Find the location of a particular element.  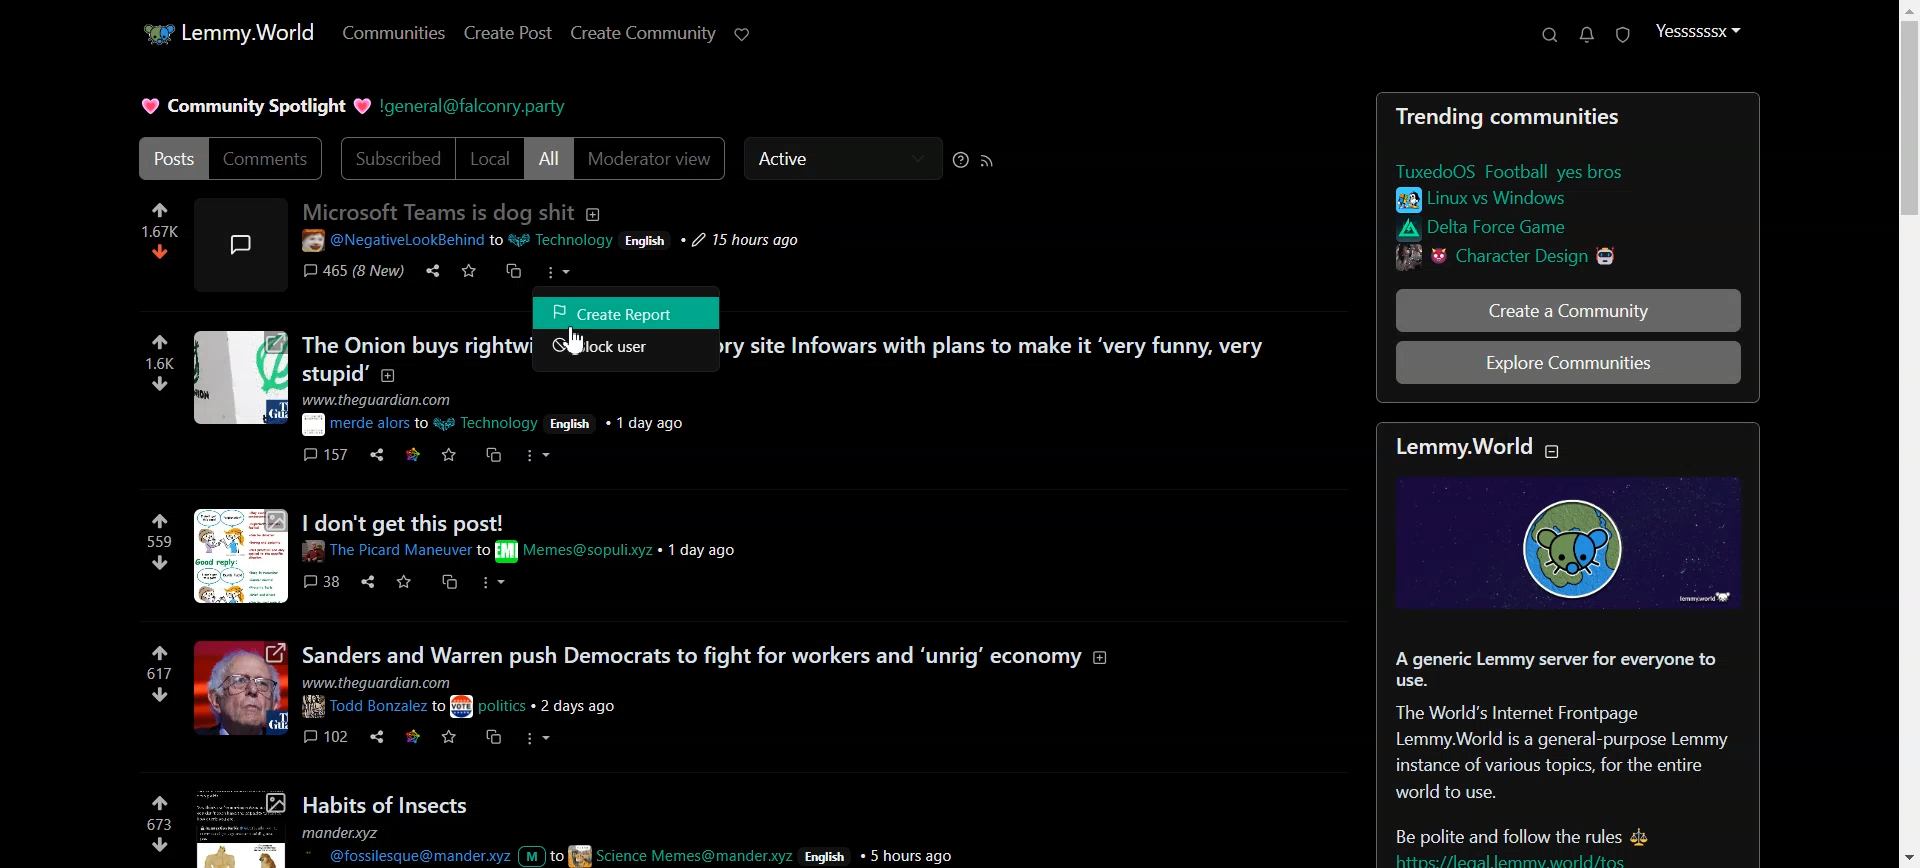

Profile is located at coordinates (1698, 31).